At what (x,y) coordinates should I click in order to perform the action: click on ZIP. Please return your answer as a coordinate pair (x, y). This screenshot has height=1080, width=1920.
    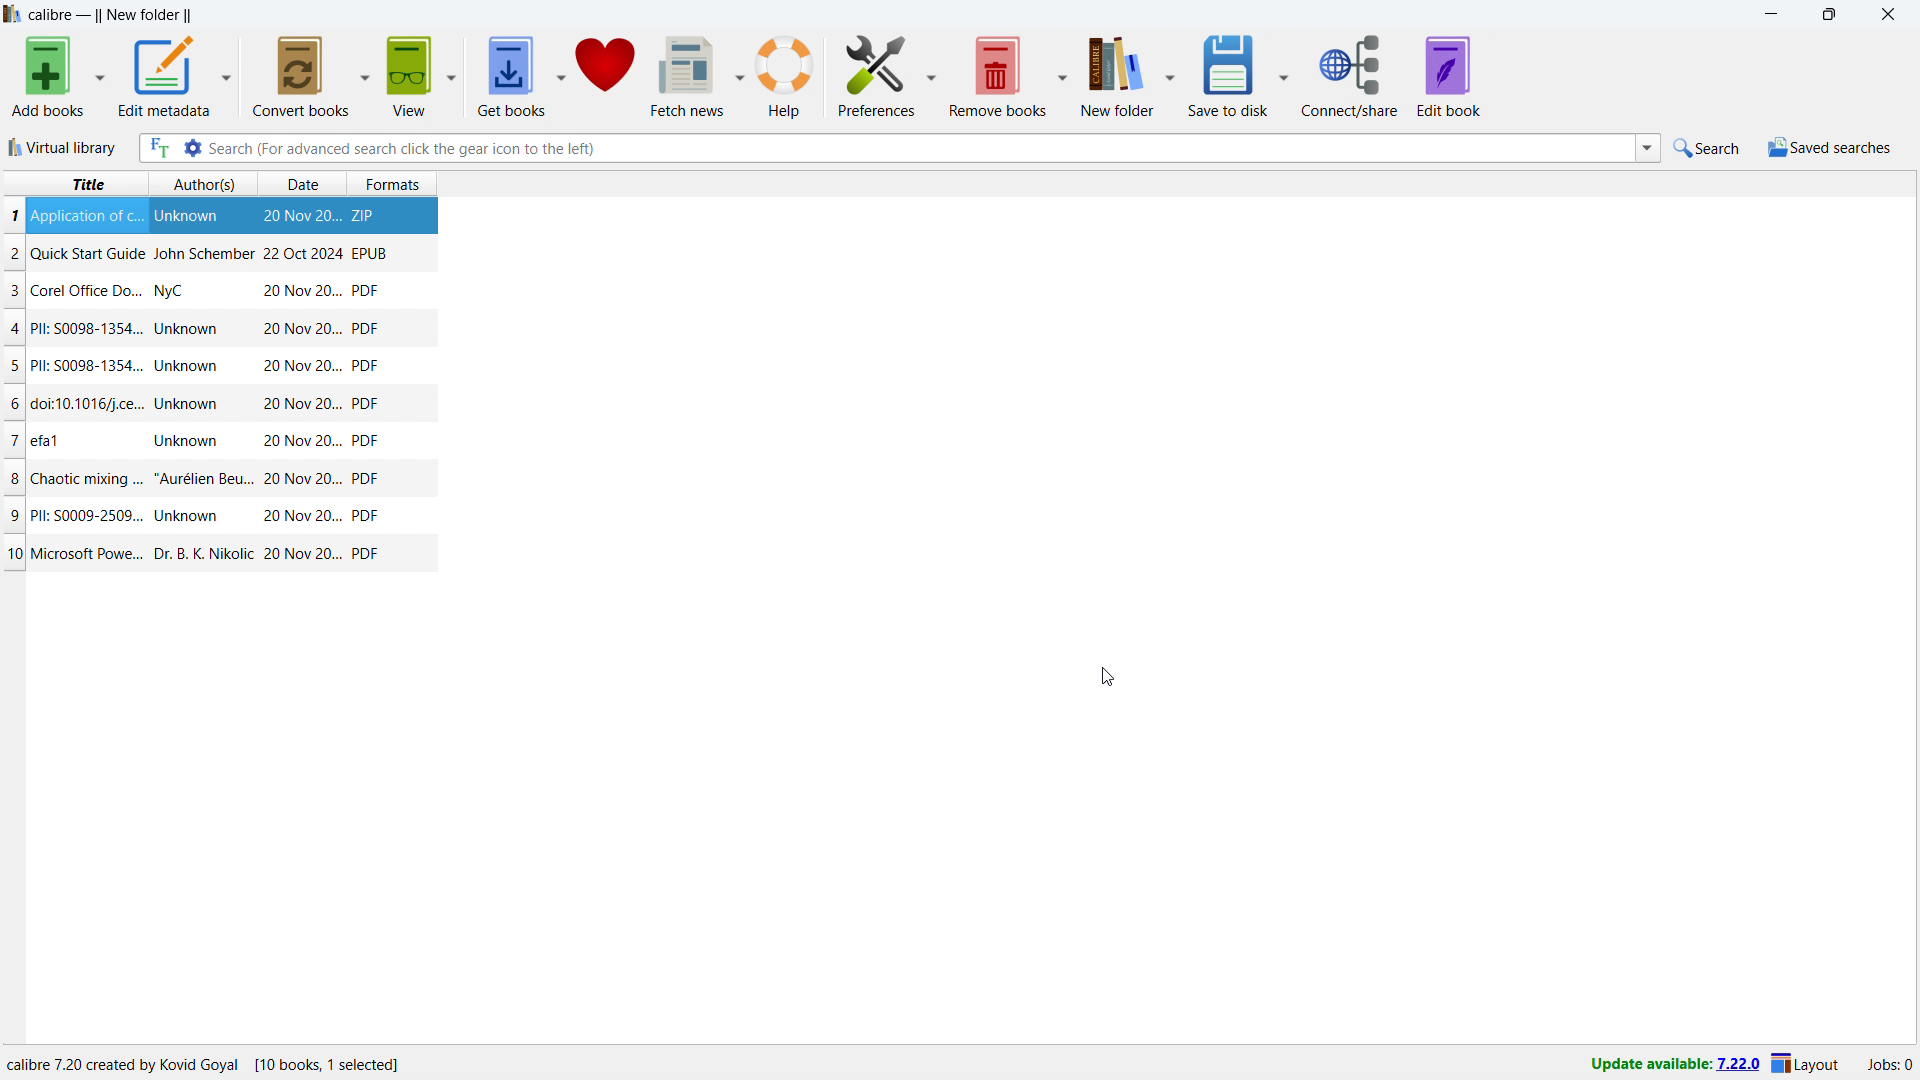
    Looking at the image, I should click on (364, 212).